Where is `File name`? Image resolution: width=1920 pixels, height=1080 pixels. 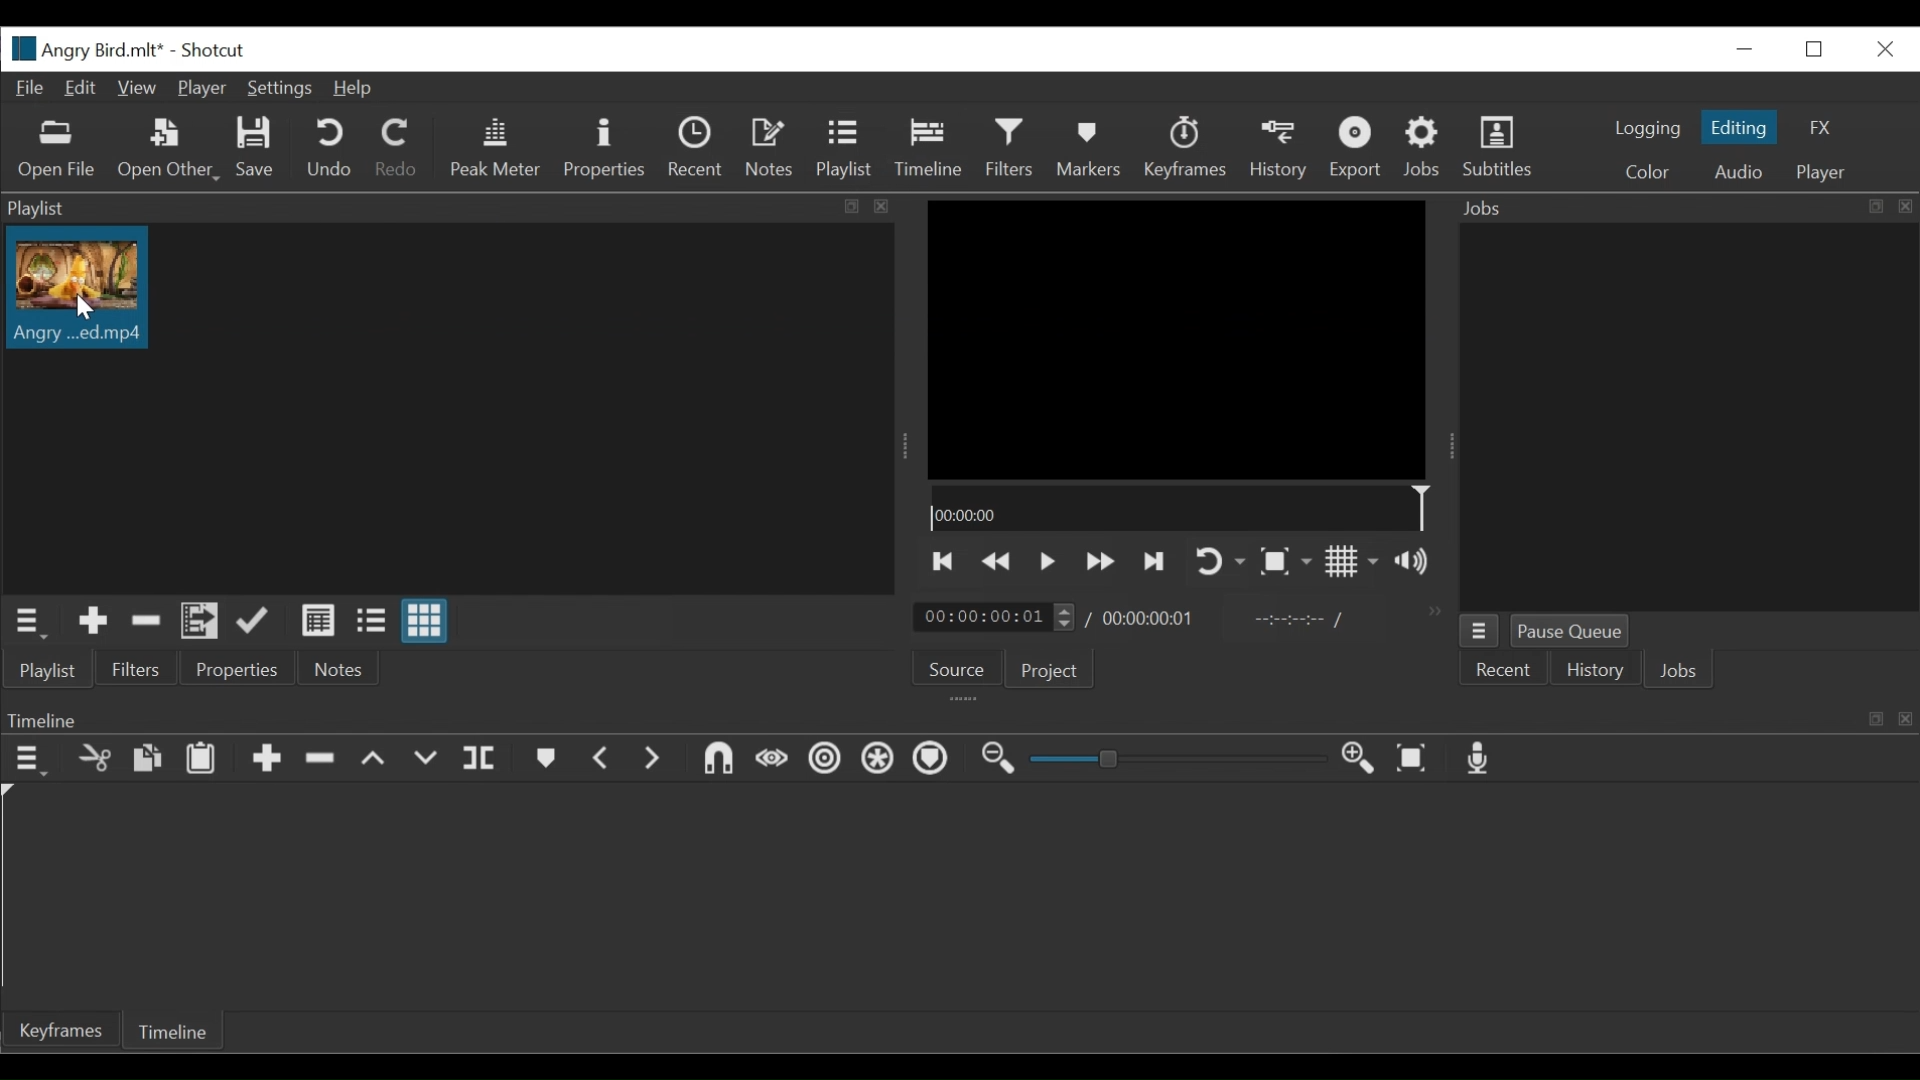
File name is located at coordinates (85, 49).